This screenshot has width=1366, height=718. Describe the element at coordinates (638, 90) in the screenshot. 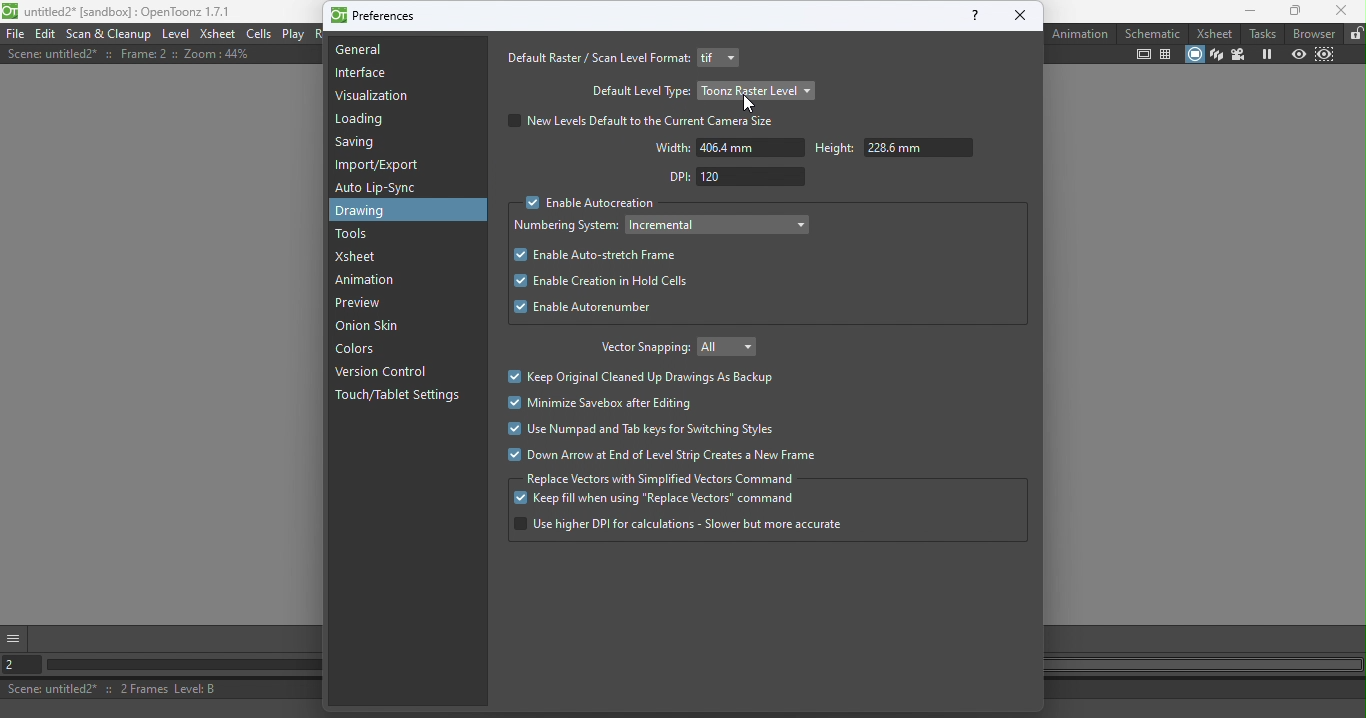

I see `Default level type` at that location.